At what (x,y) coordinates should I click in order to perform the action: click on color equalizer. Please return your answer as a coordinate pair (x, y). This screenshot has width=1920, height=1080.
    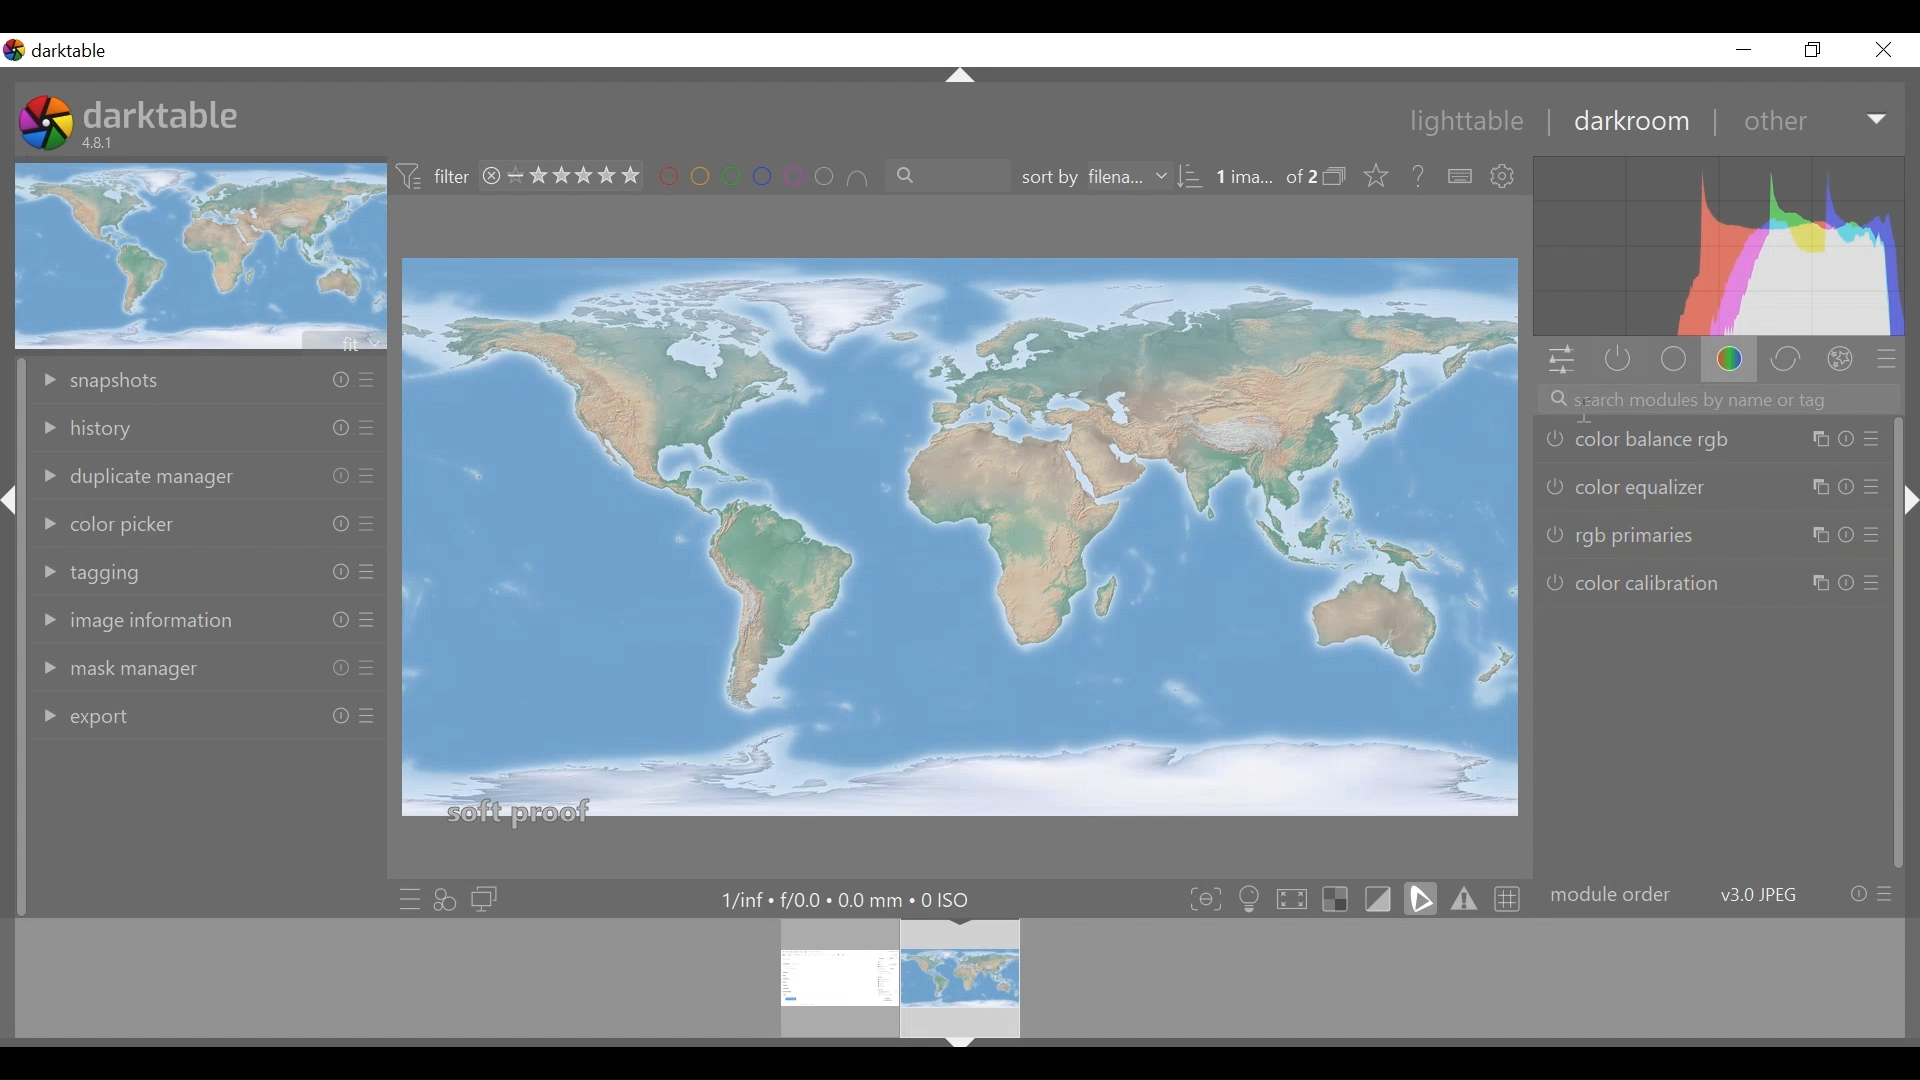
    Looking at the image, I should click on (1633, 483).